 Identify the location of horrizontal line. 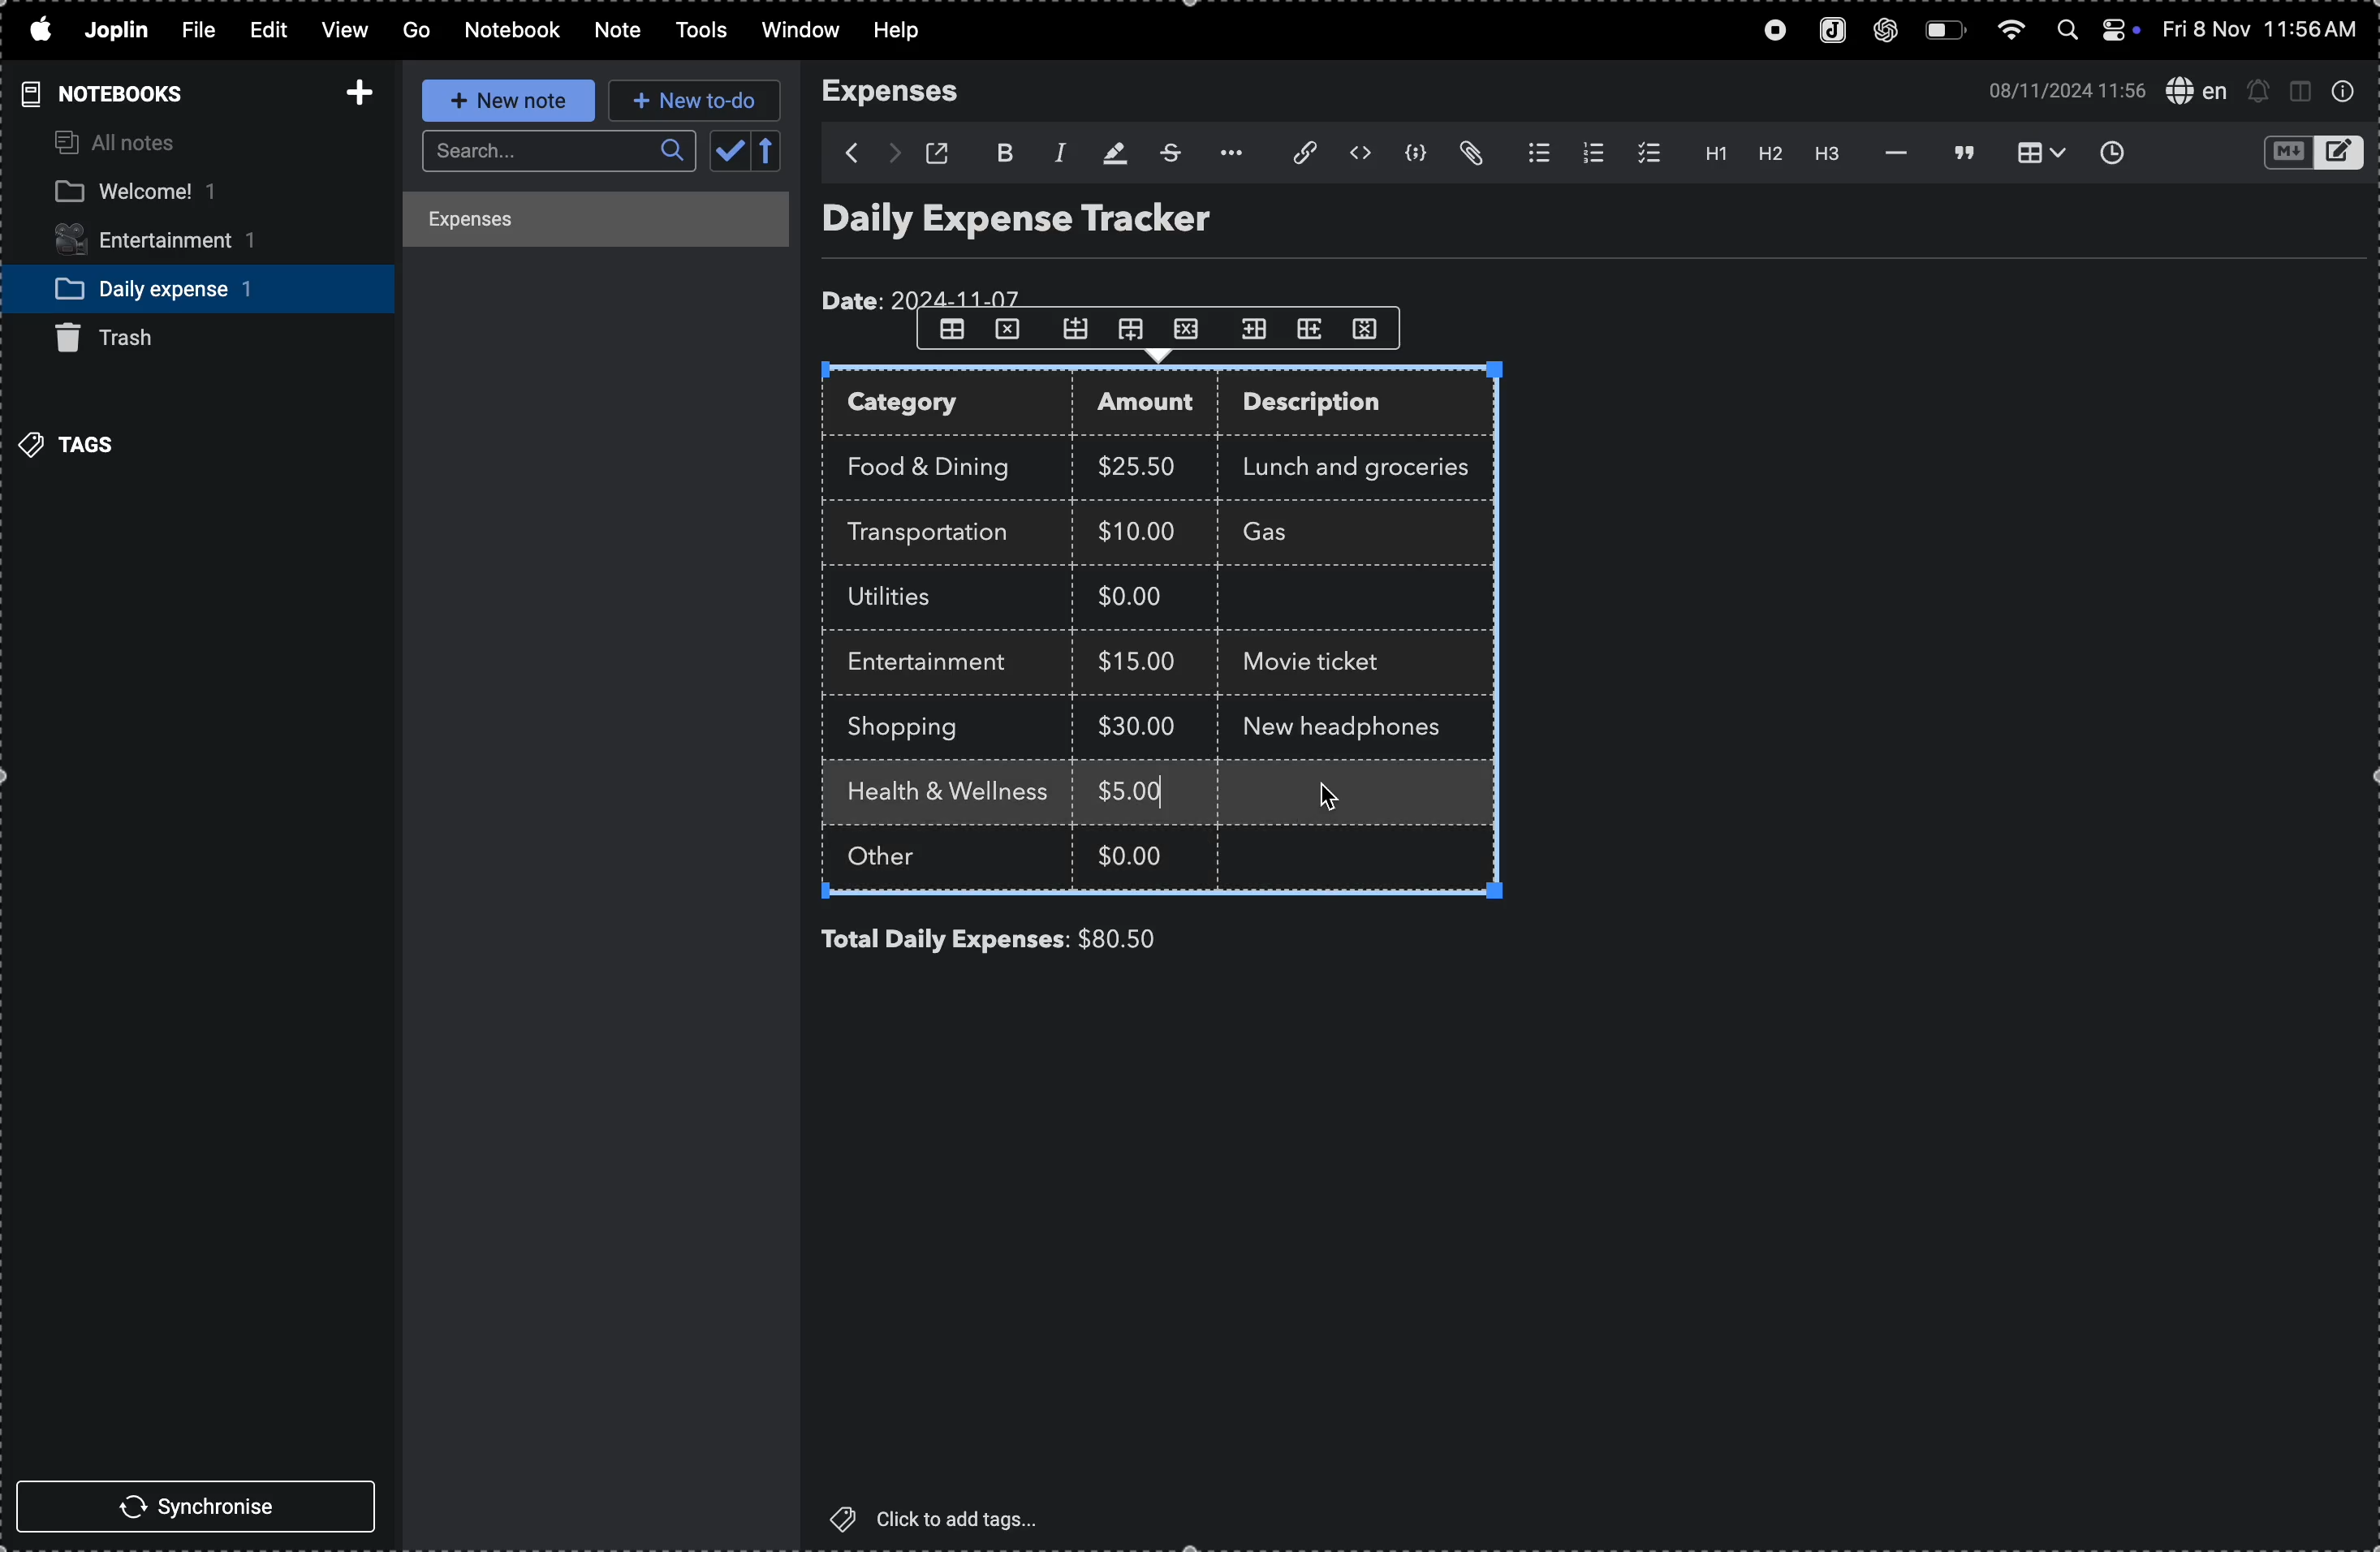
(1890, 152).